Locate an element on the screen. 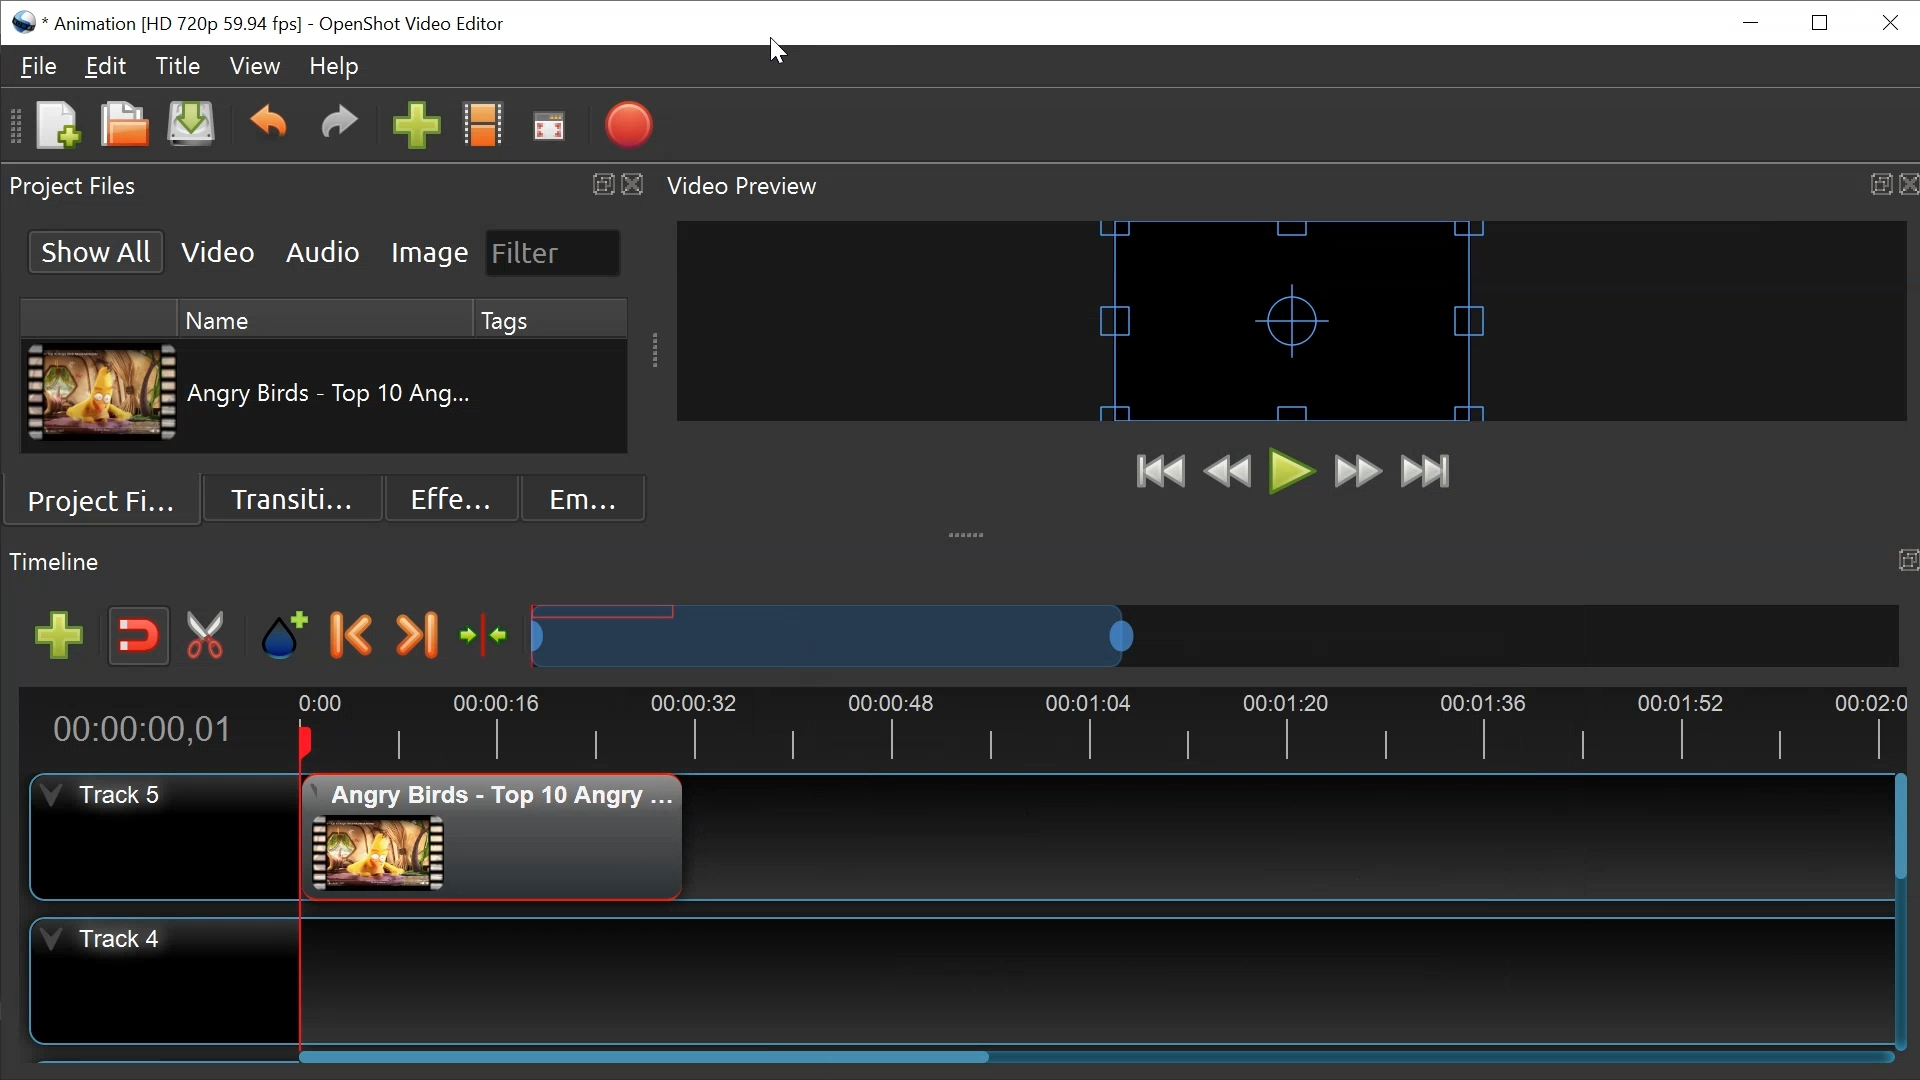  Vertical Scroll bar is located at coordinates (1903, 827).